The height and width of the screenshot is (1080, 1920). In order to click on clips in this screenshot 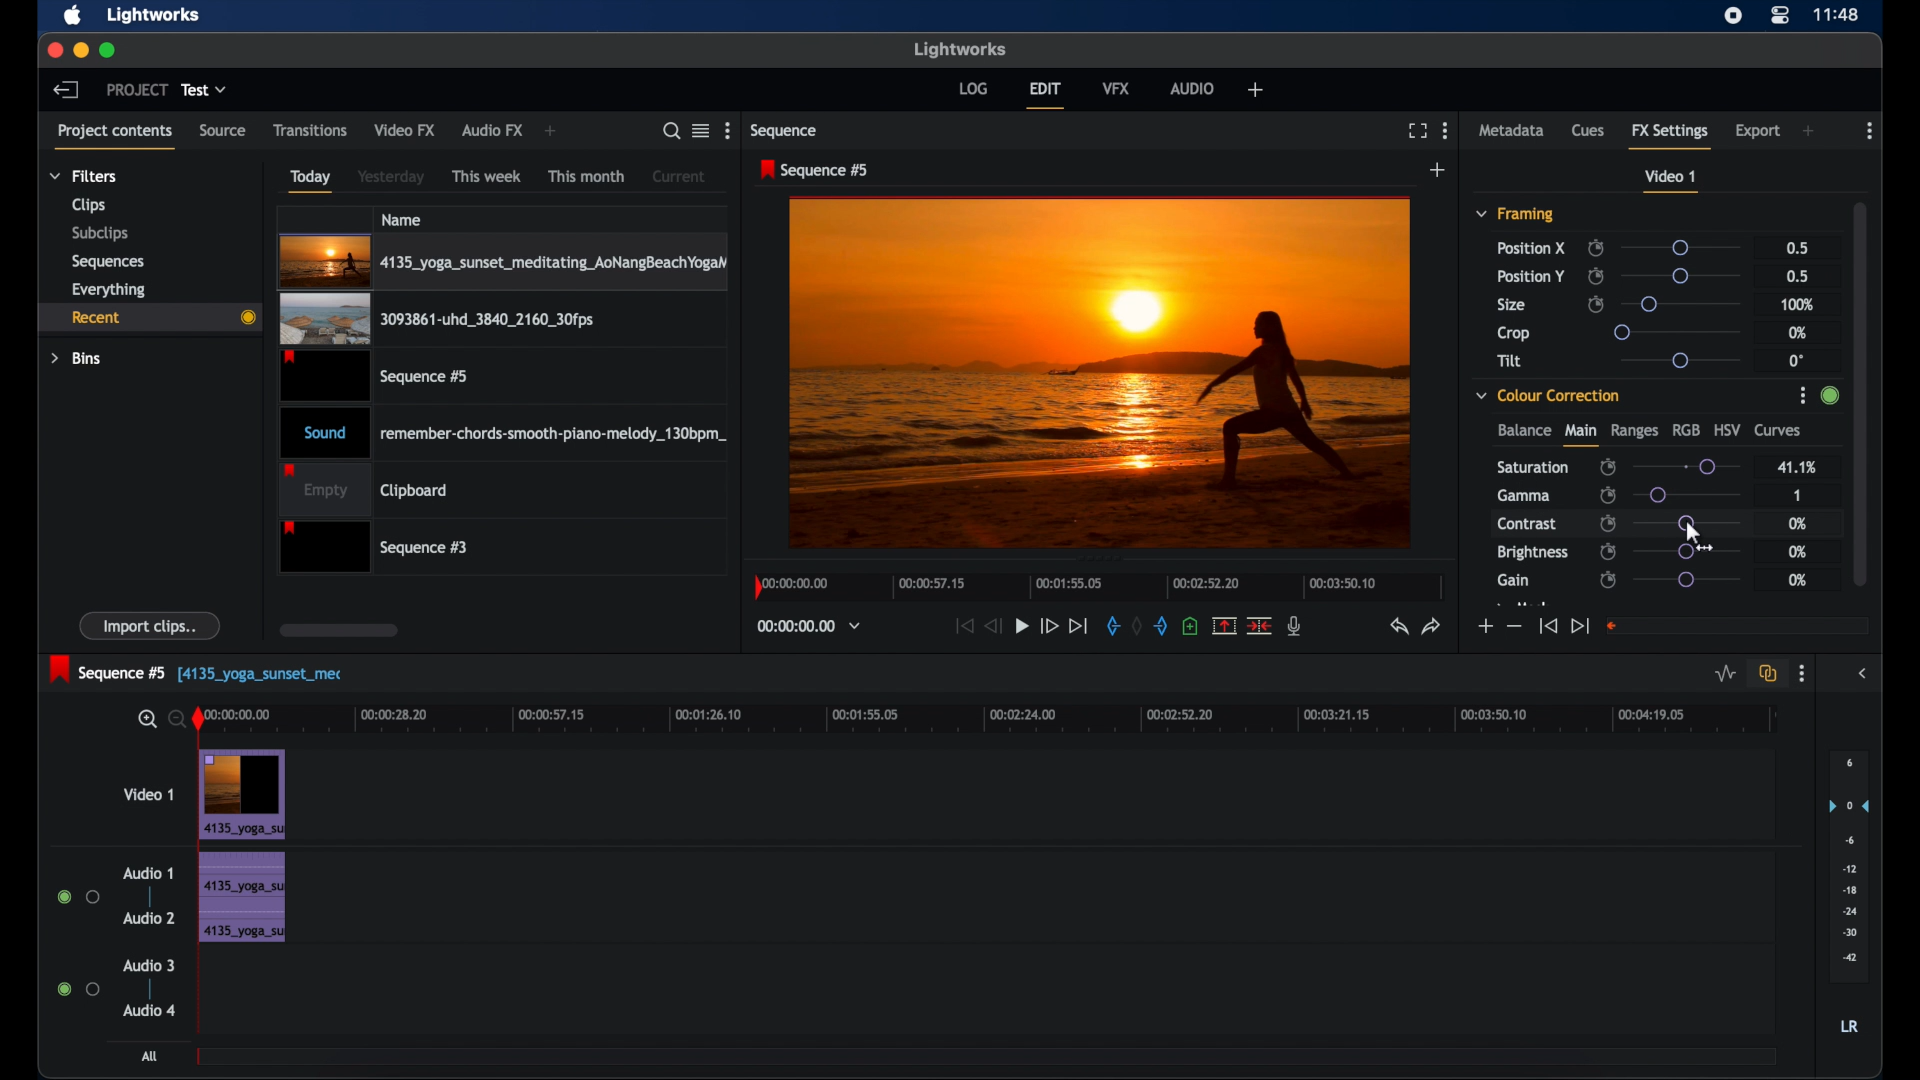, I will do `click(86, 205)`.